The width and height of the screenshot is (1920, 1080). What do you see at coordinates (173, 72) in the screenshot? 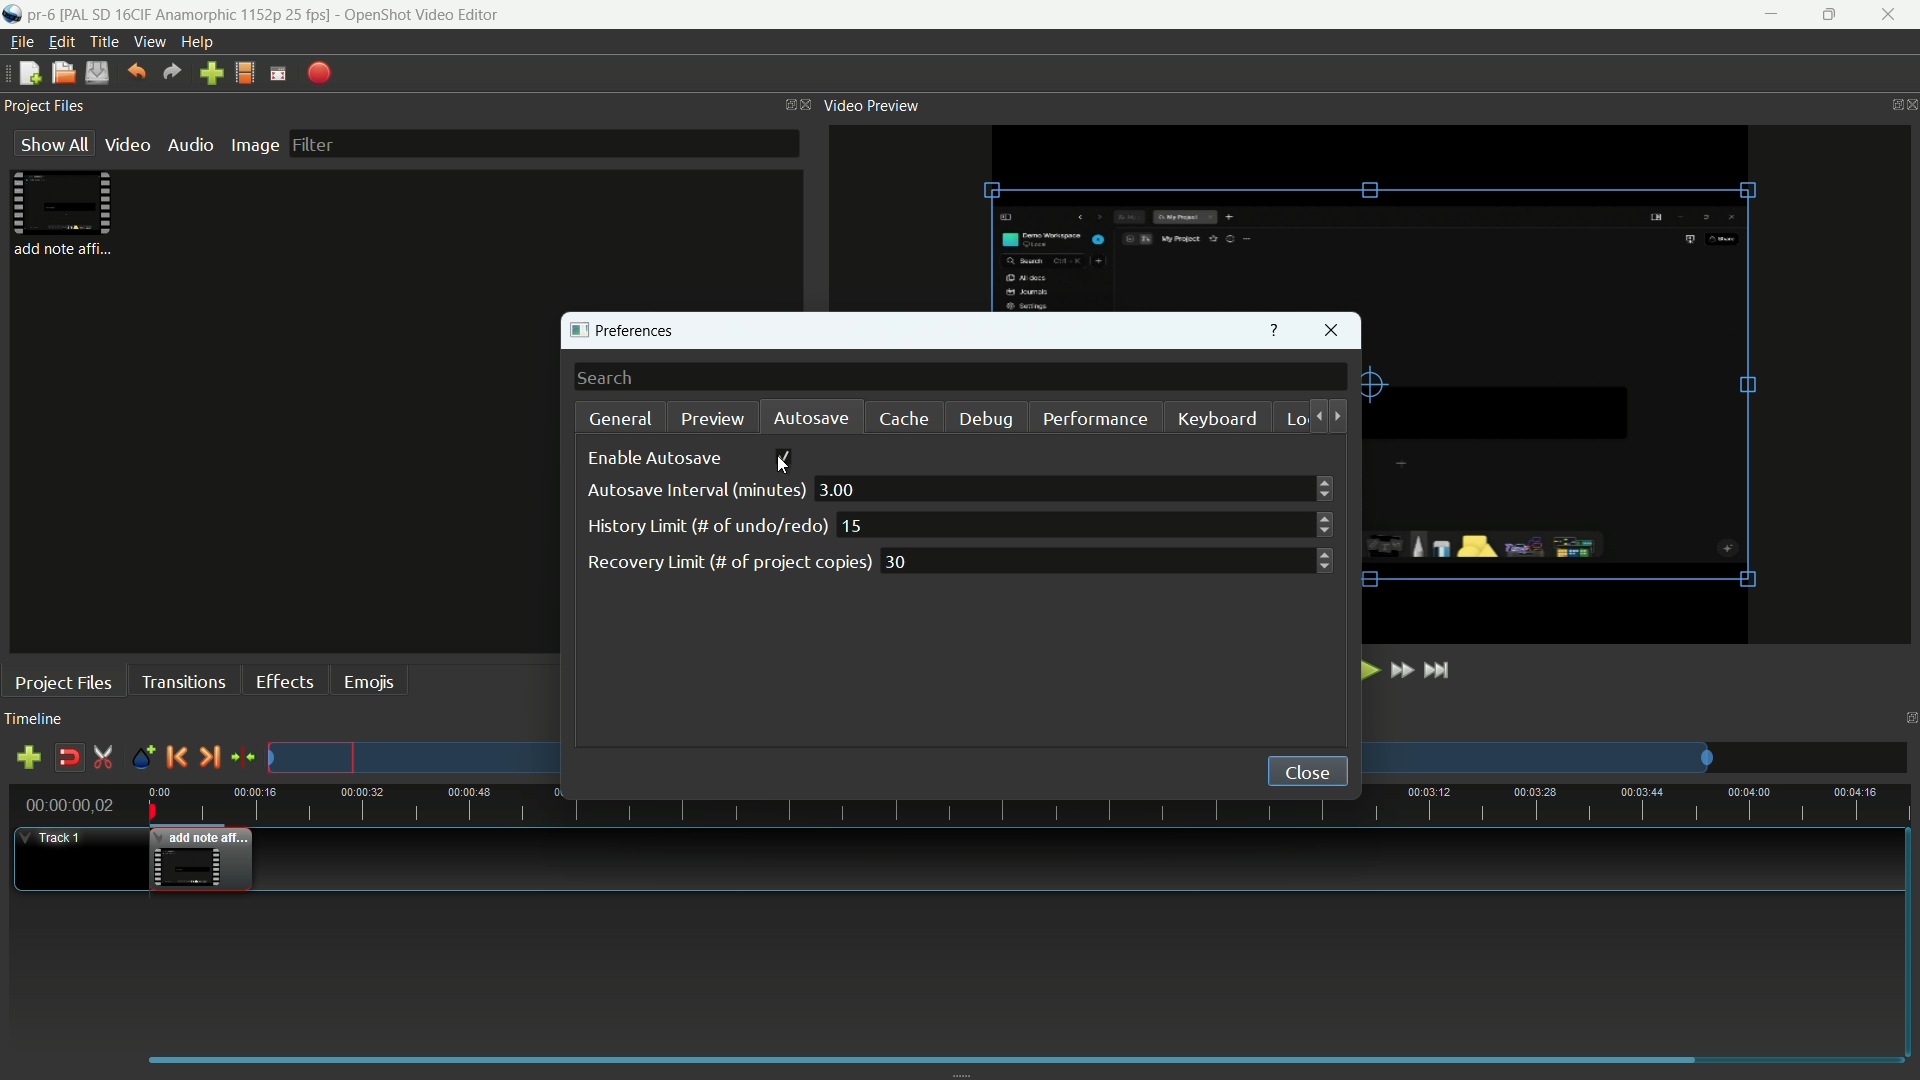
I see `redo` at bounding box center [173, 72].